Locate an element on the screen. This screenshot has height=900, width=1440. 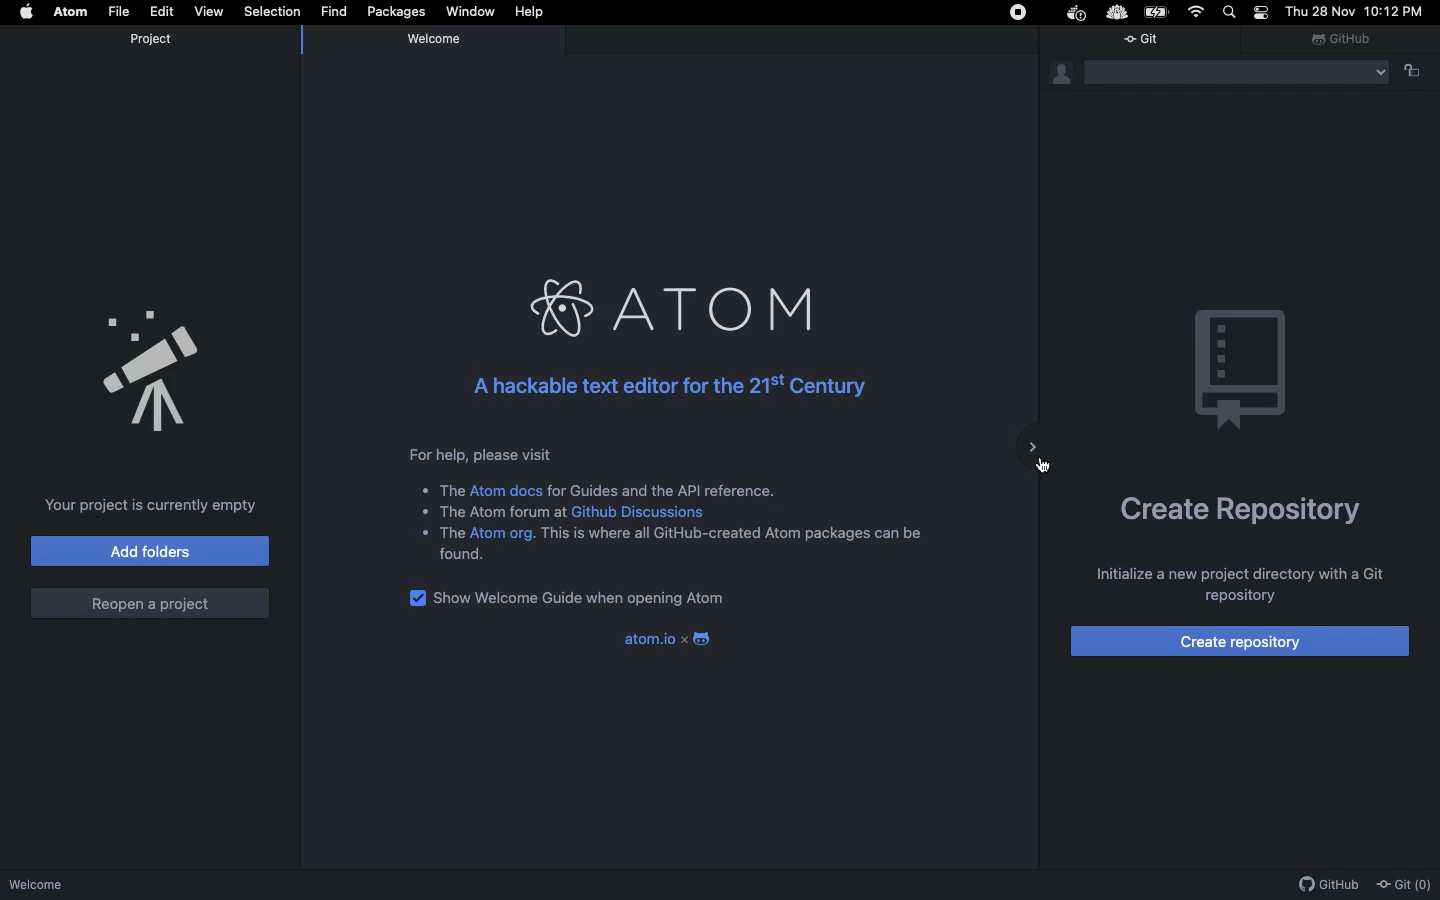
Emblem is located at coordinates (1239, 365).